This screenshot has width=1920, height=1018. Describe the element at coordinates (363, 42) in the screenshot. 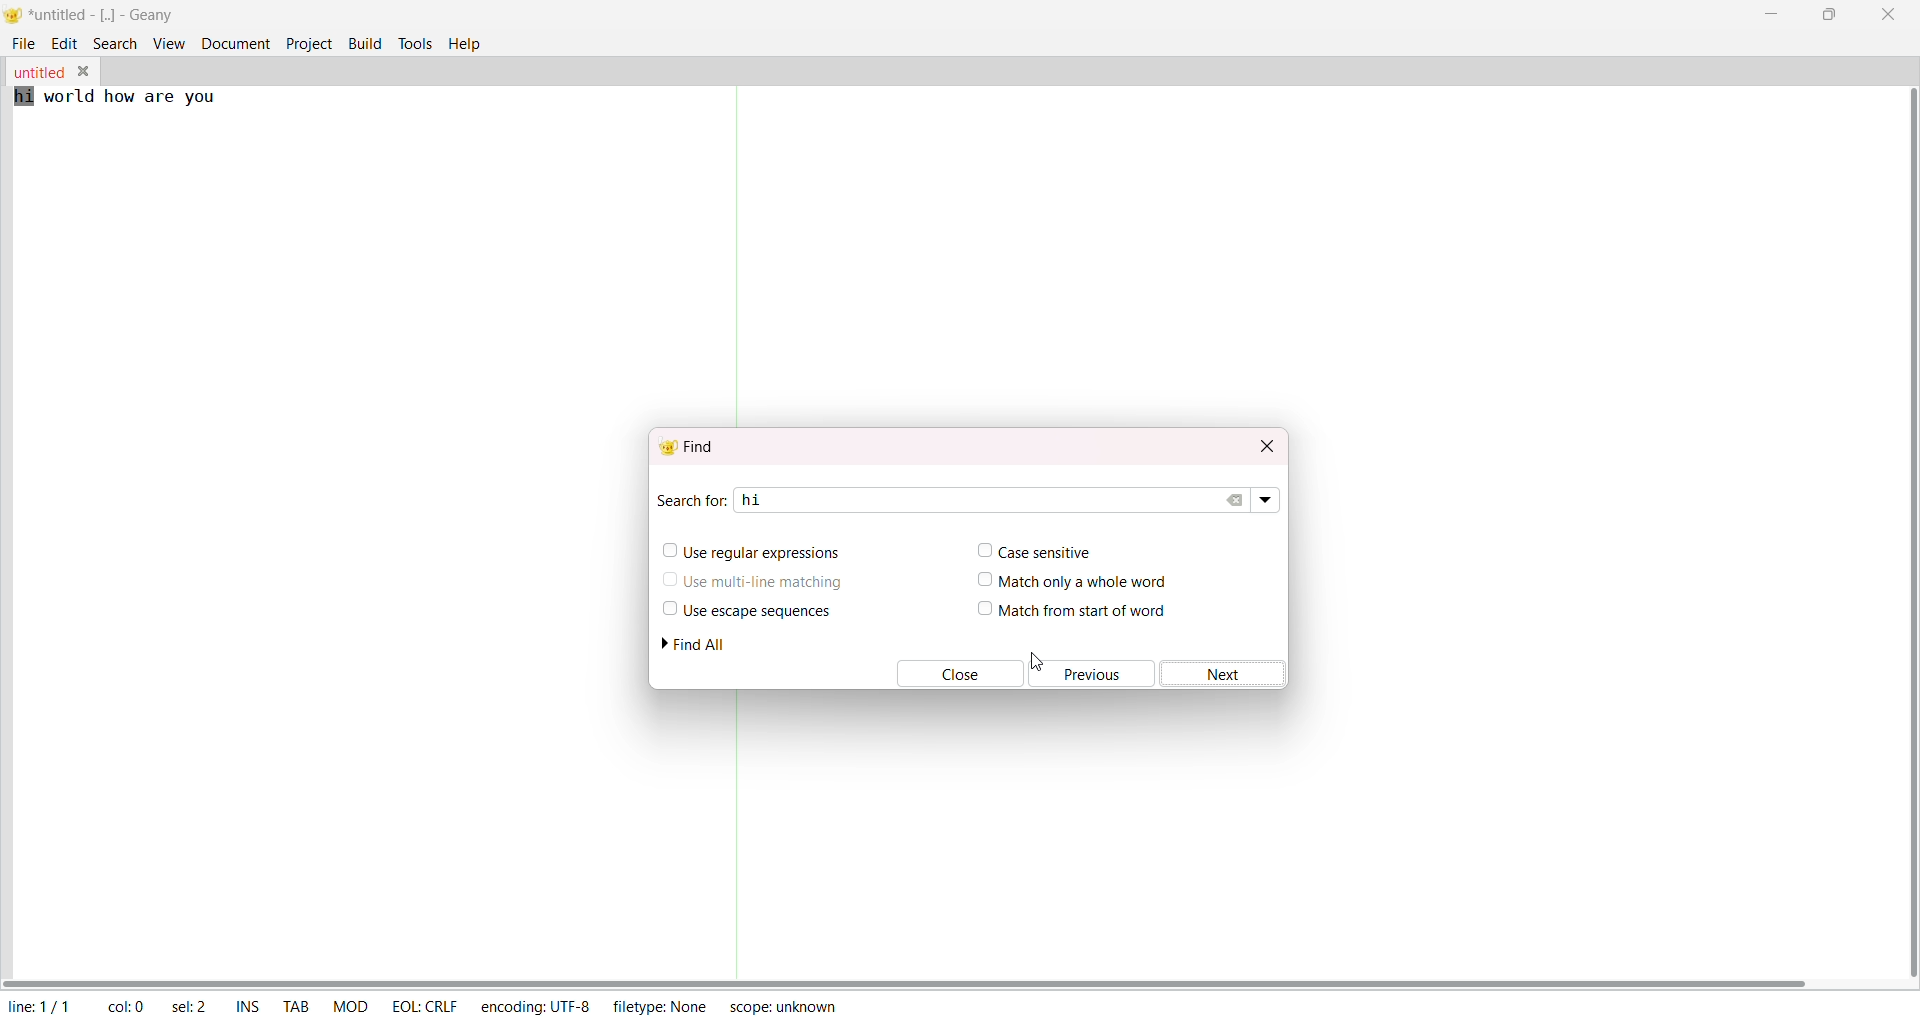

I see `build` at that location.